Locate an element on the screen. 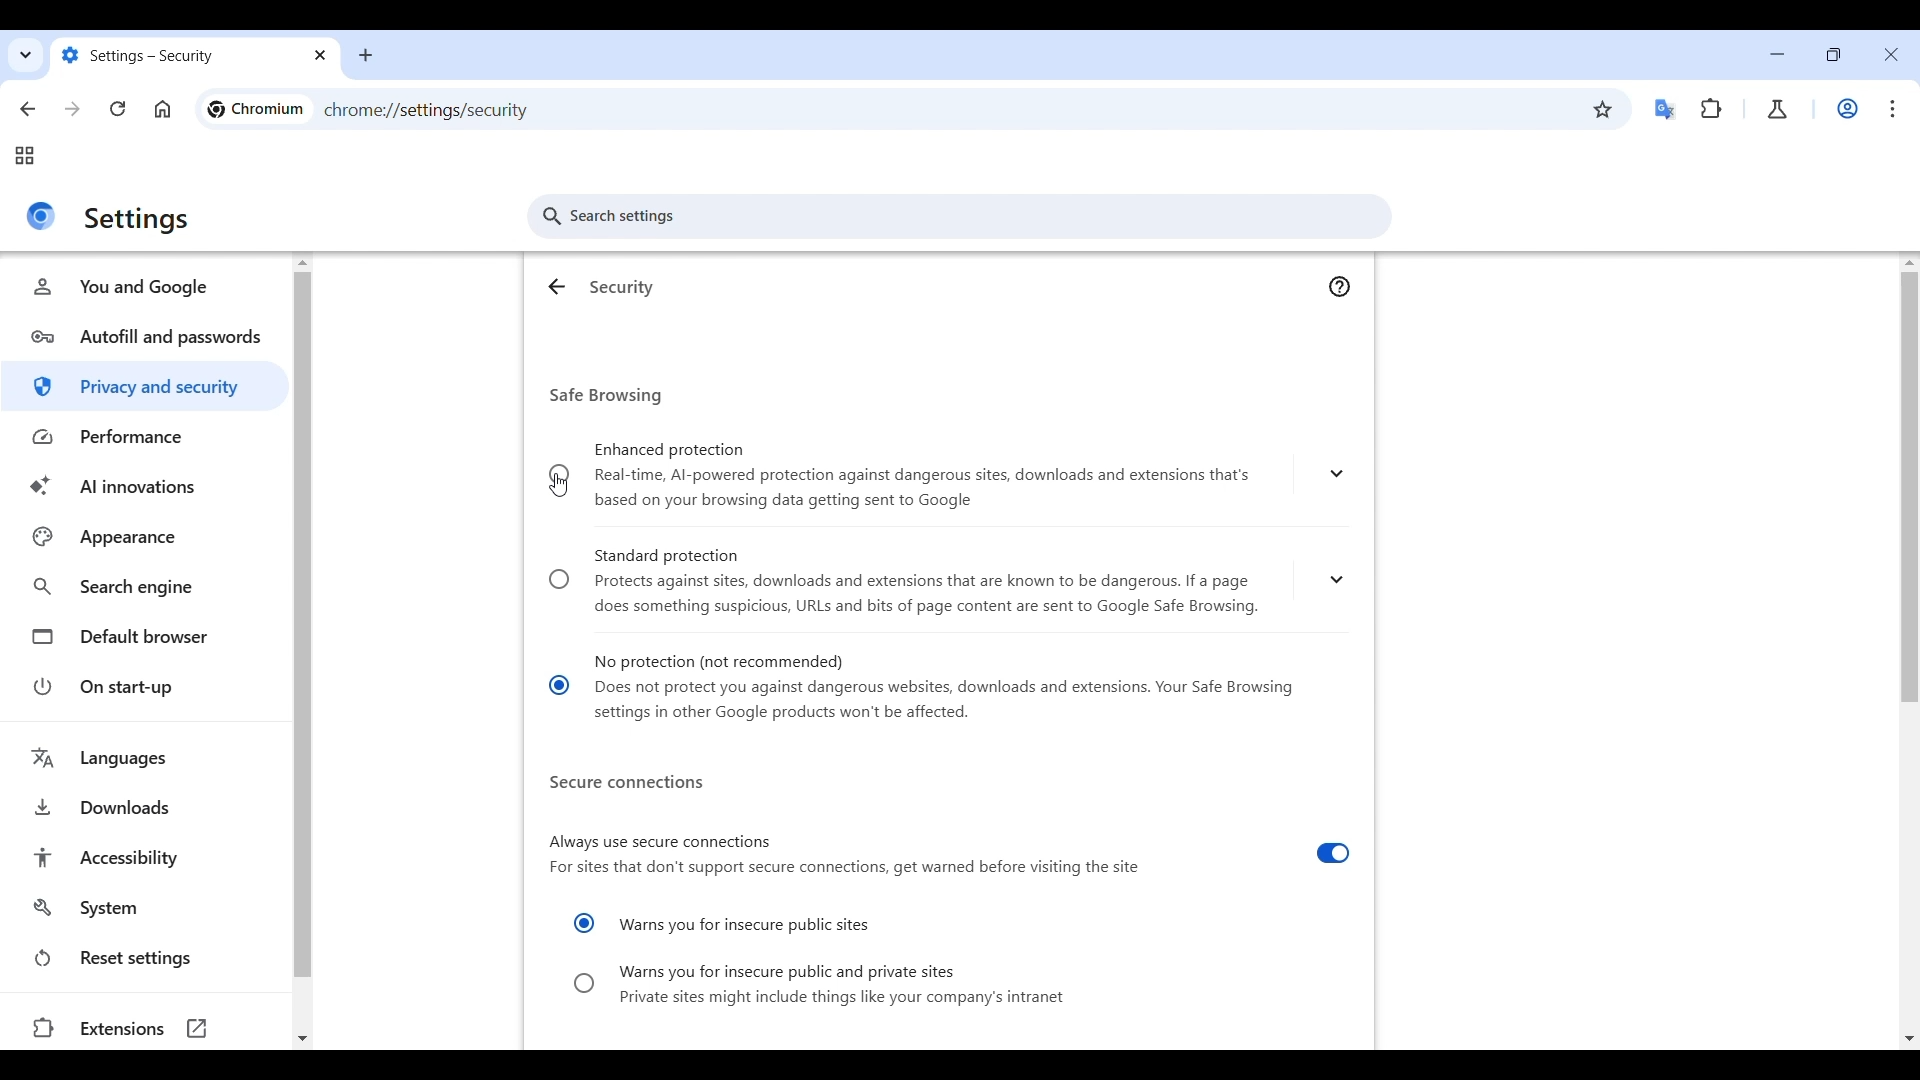  Quick slide to top is located at coordinates (1910, 262).